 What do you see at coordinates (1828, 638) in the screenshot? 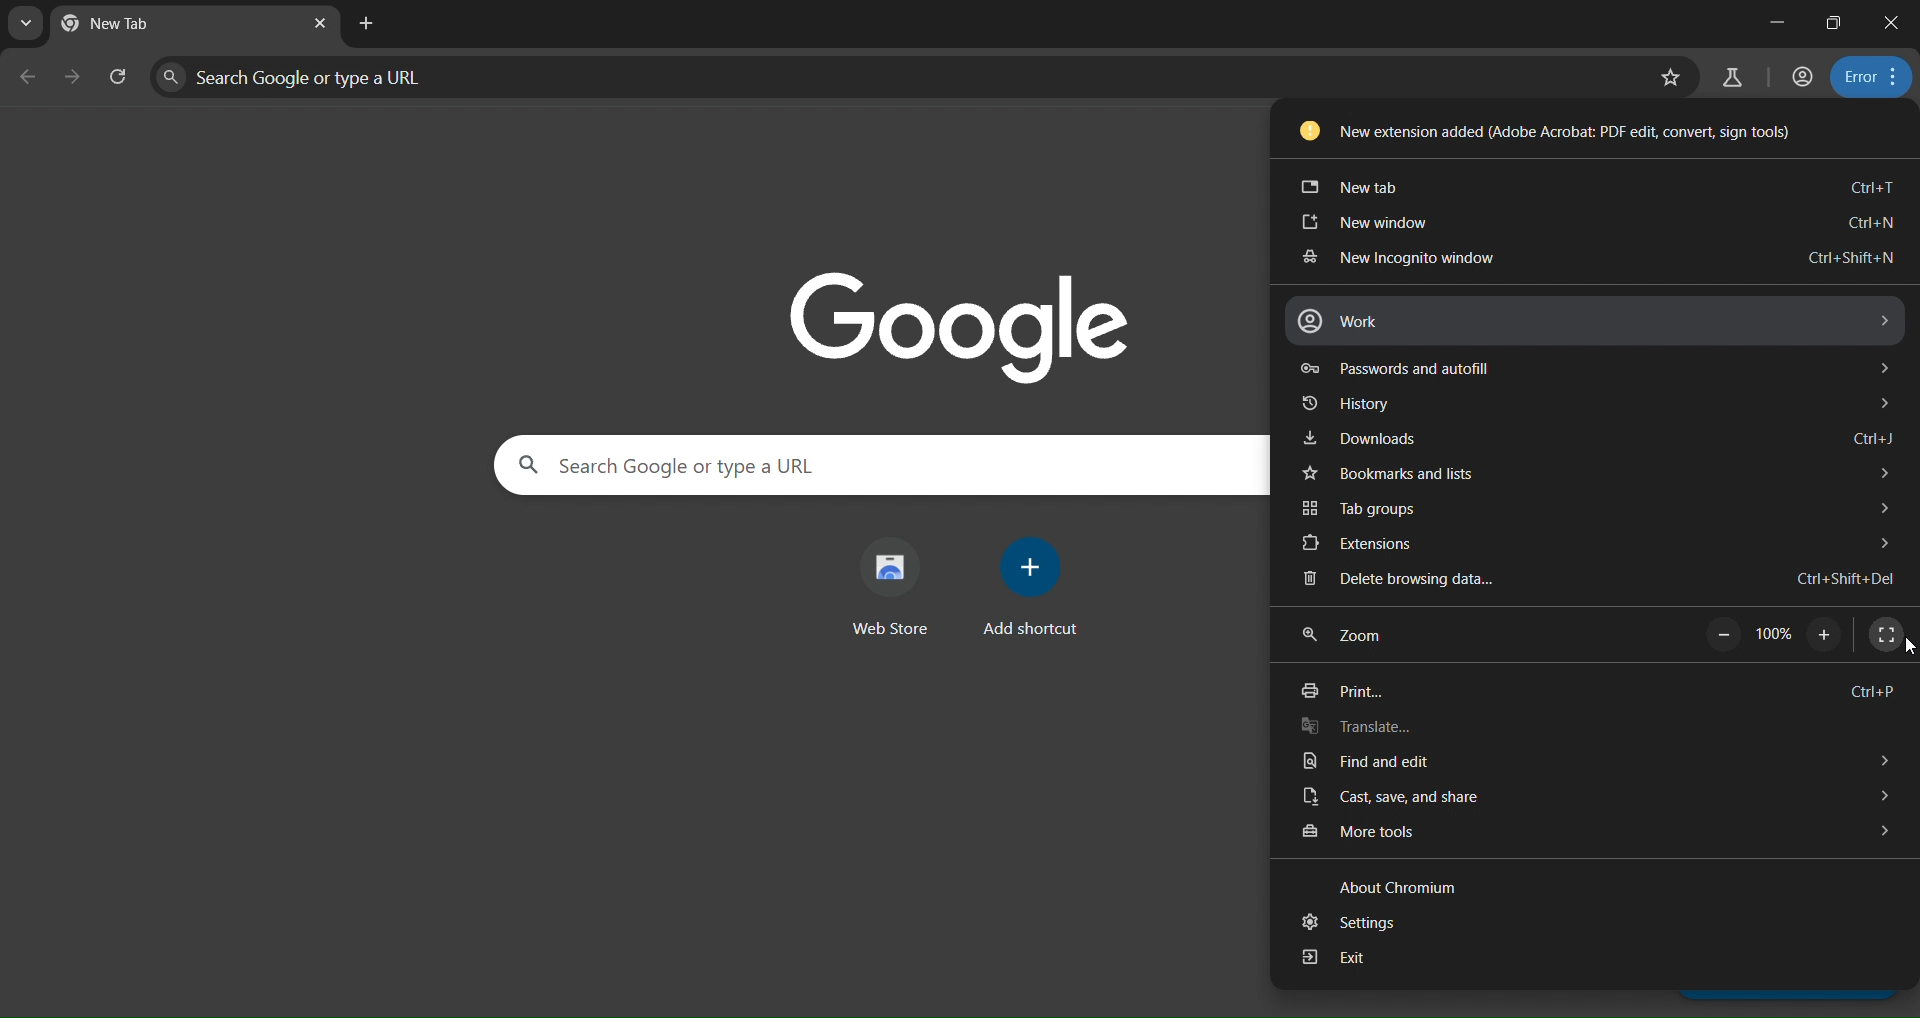
I see `zoom in` at bounding box center [1828, 638].